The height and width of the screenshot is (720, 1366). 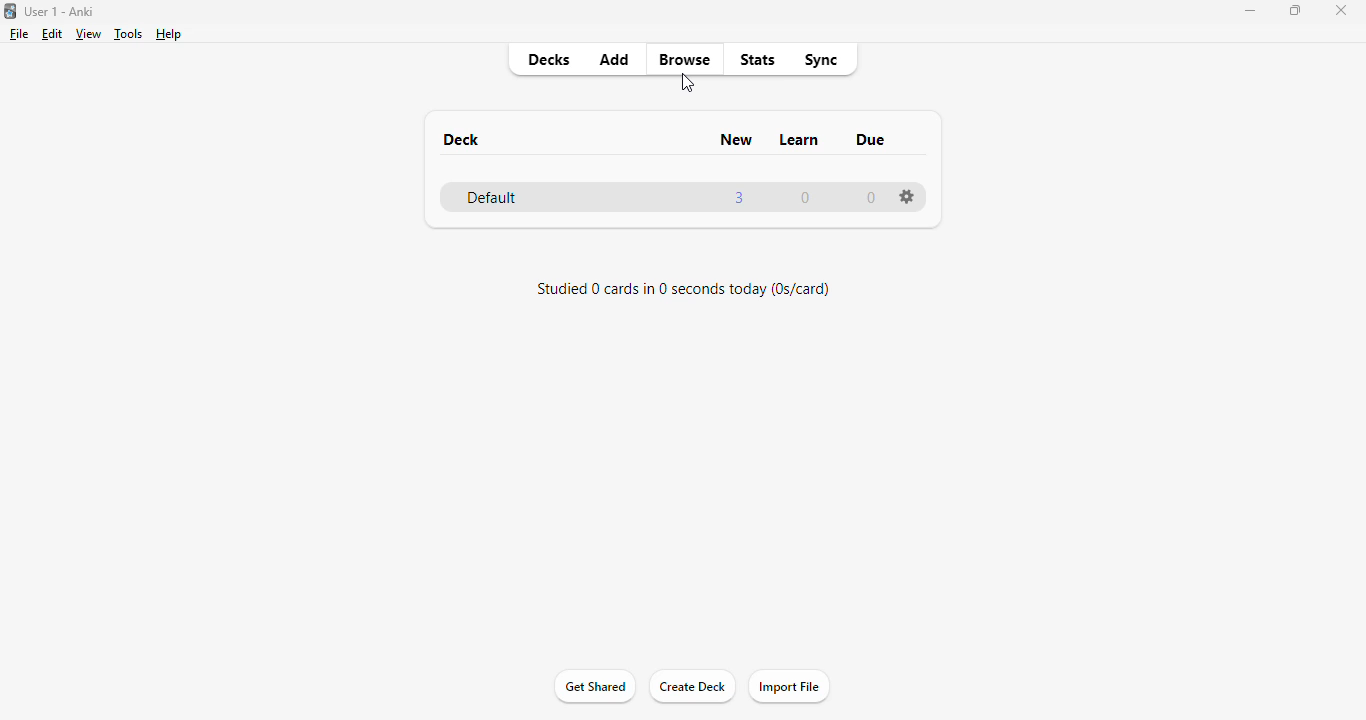 I want to click on get shared, so click(x=594, y=687).